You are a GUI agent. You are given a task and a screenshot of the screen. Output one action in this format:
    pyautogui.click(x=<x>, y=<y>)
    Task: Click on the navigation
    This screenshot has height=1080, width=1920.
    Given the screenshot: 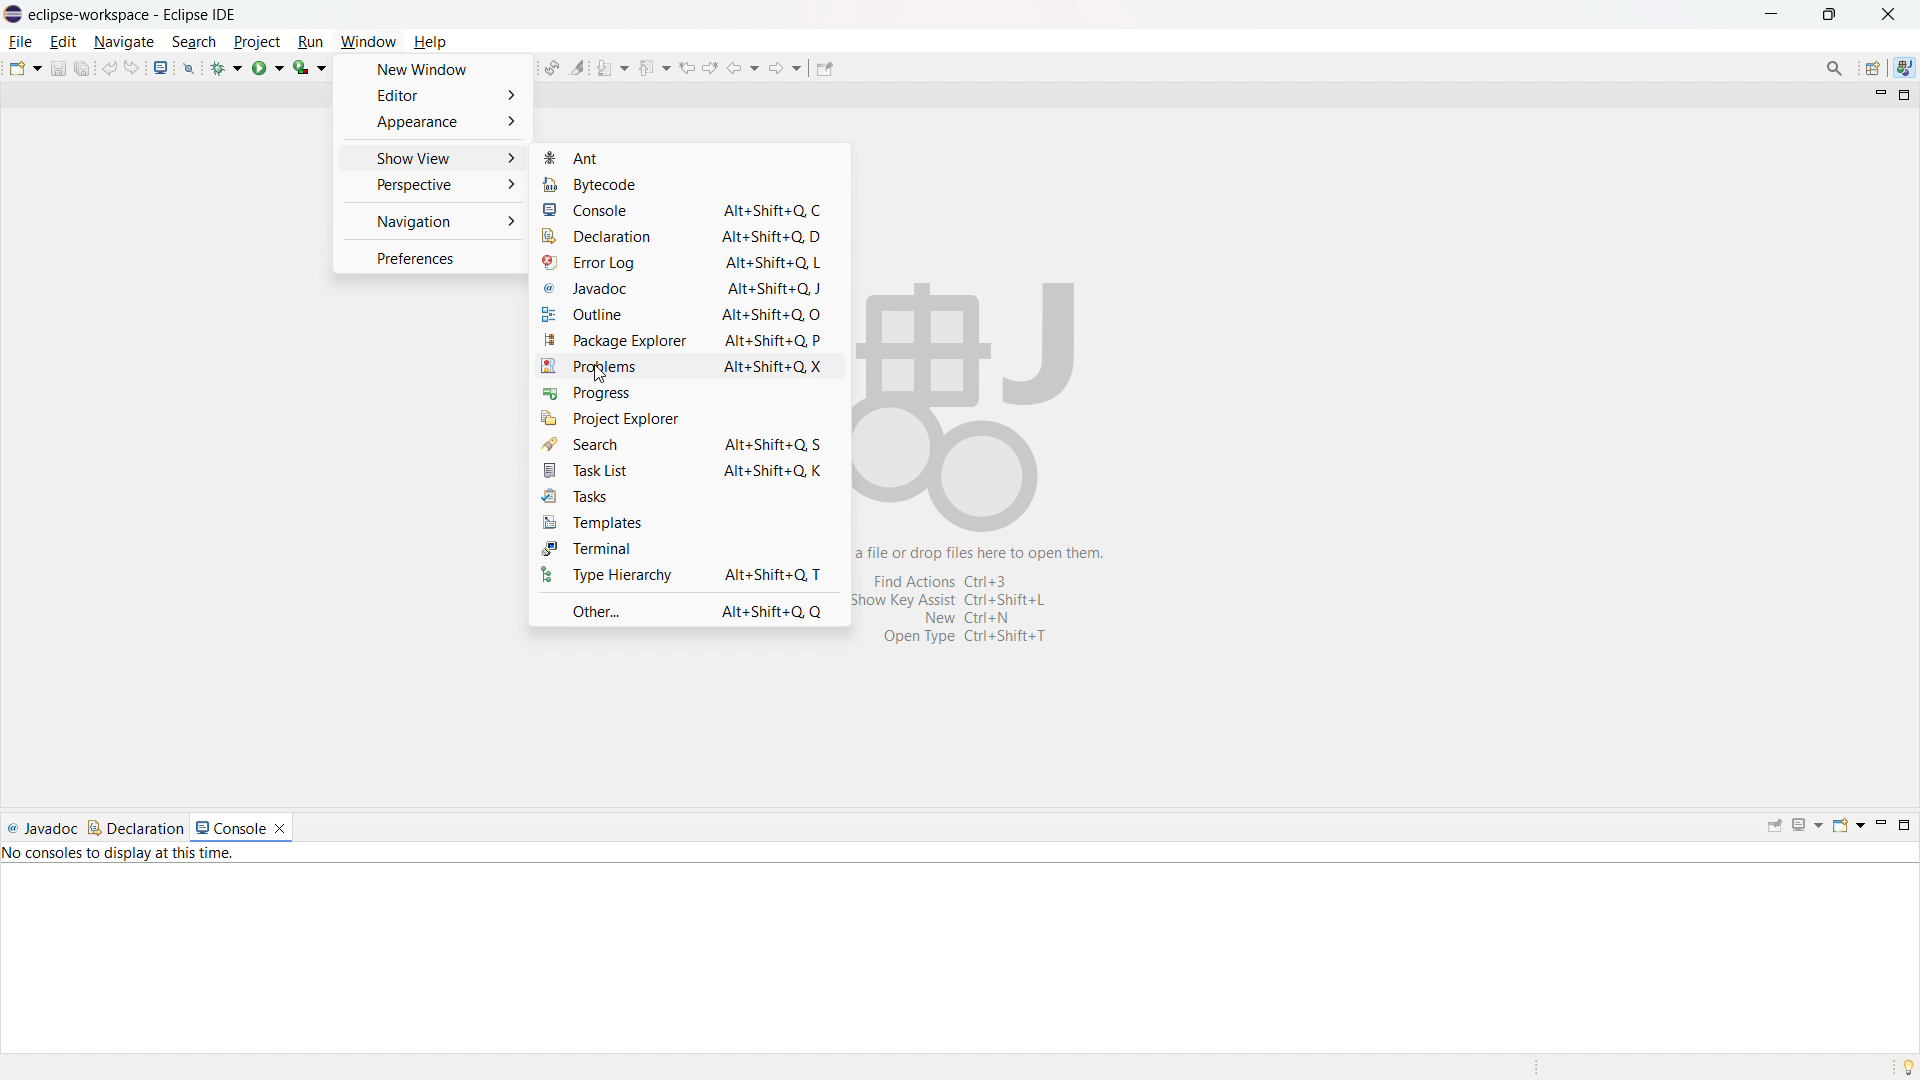 What is the action you would take?
    pyautogui.click(x=429, y=222)
    